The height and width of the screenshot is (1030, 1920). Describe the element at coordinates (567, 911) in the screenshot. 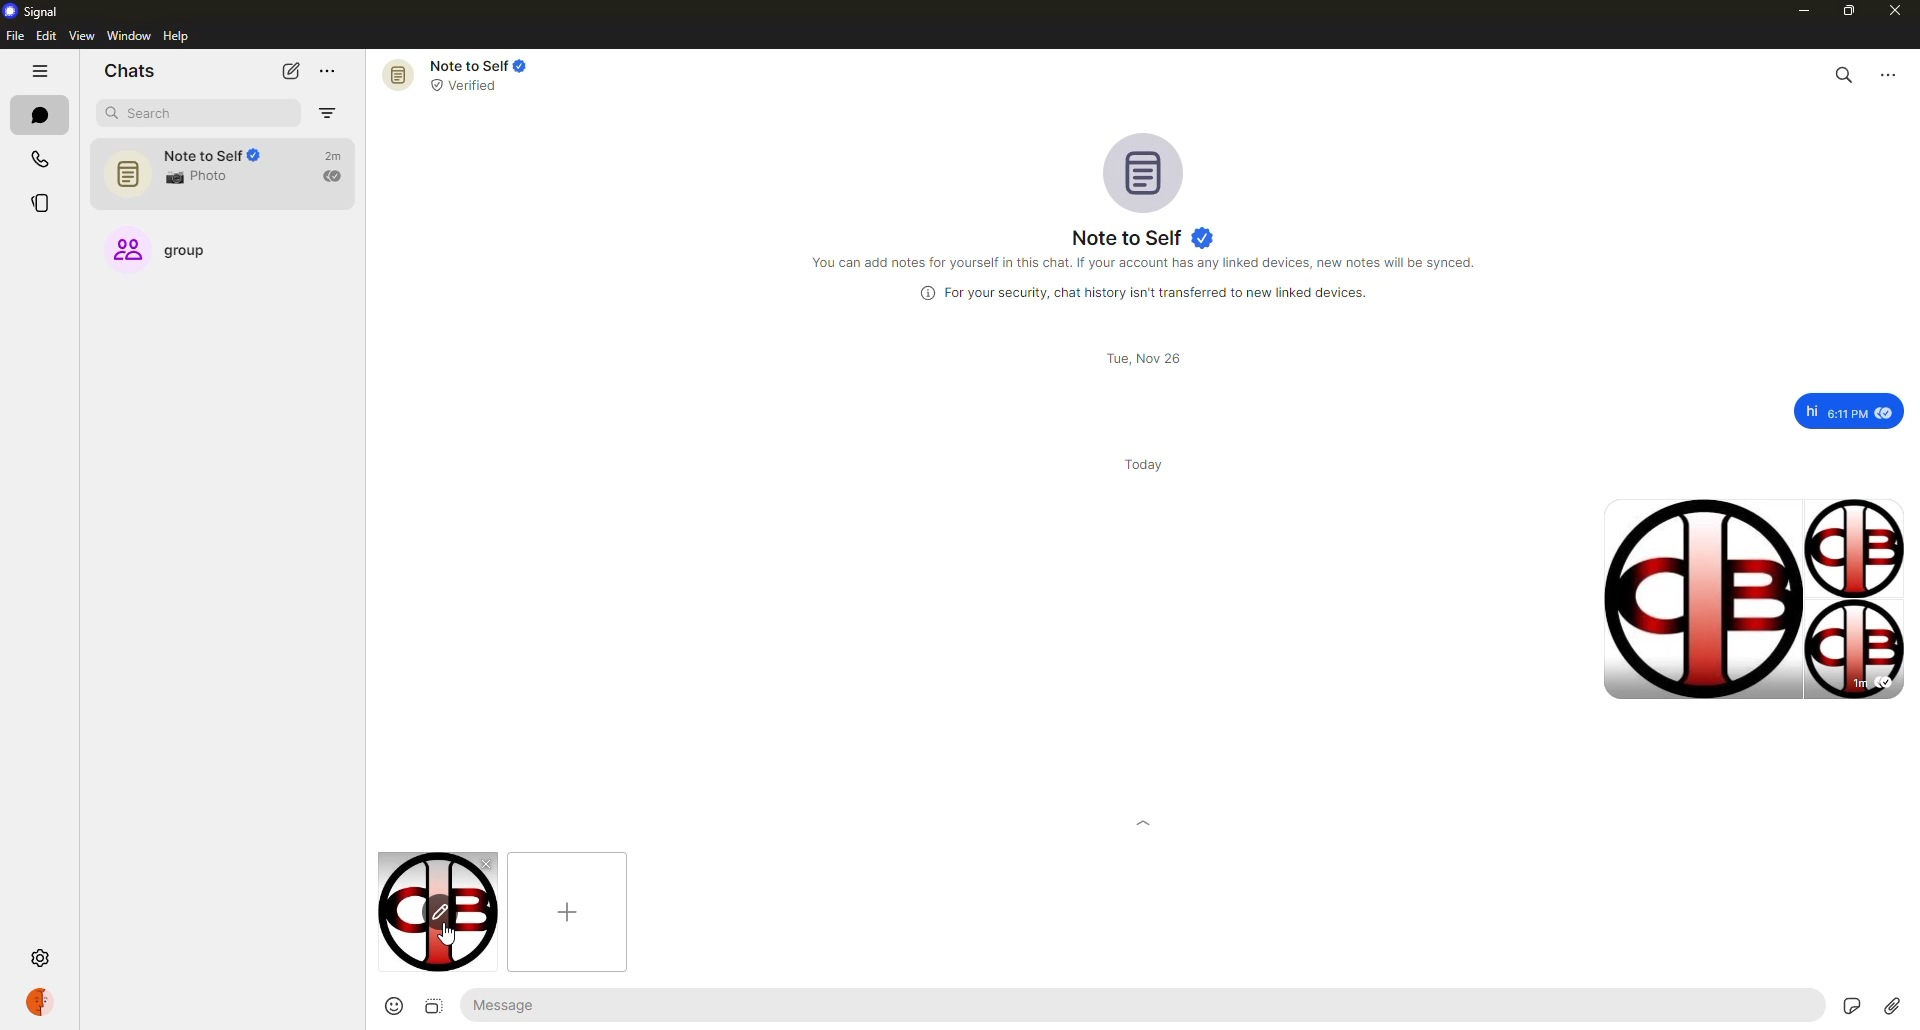

I see `add image` at that location.